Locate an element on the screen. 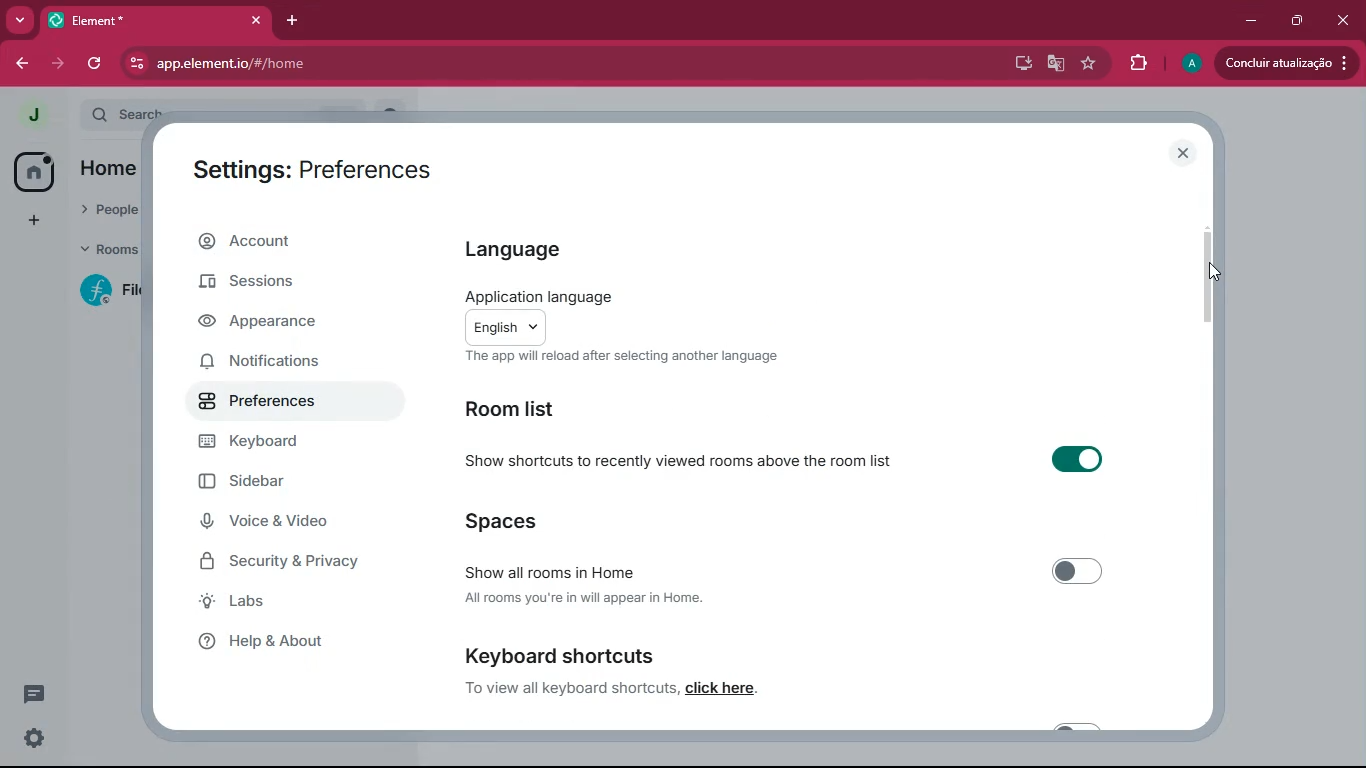  home is located at coordinates (111, 167).